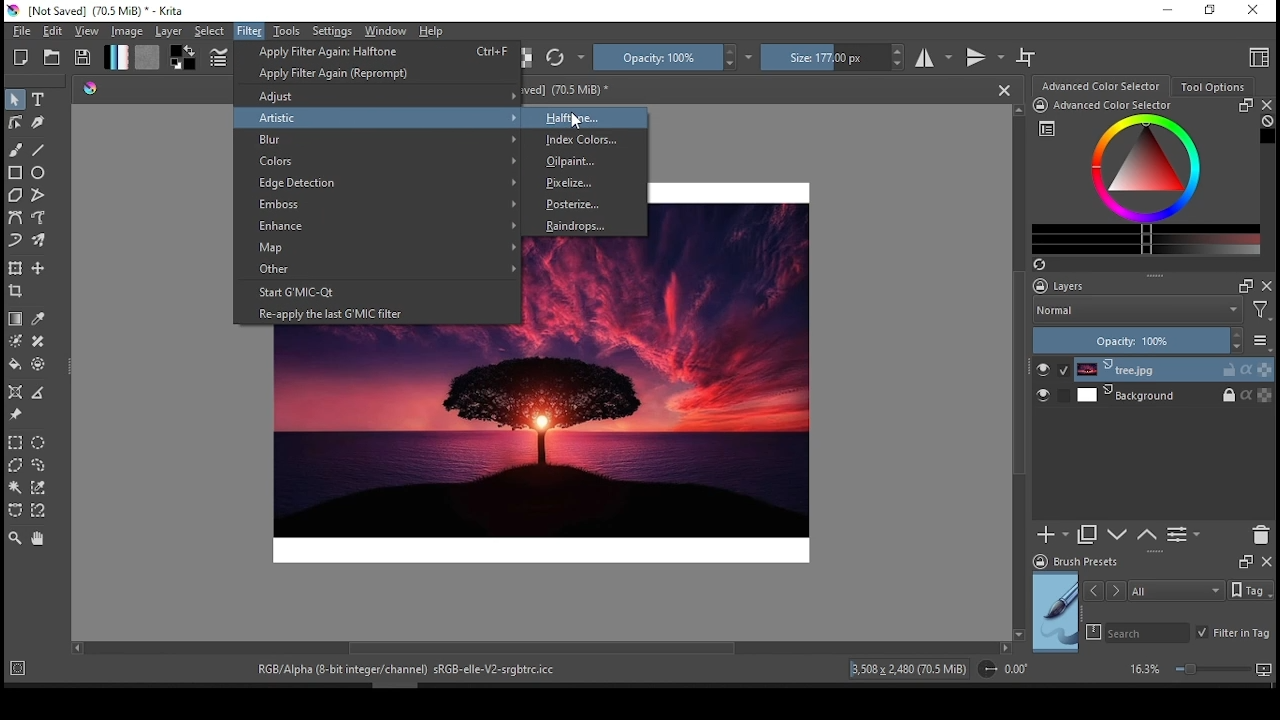  I want to click on reference image tool, so click(15, 413).